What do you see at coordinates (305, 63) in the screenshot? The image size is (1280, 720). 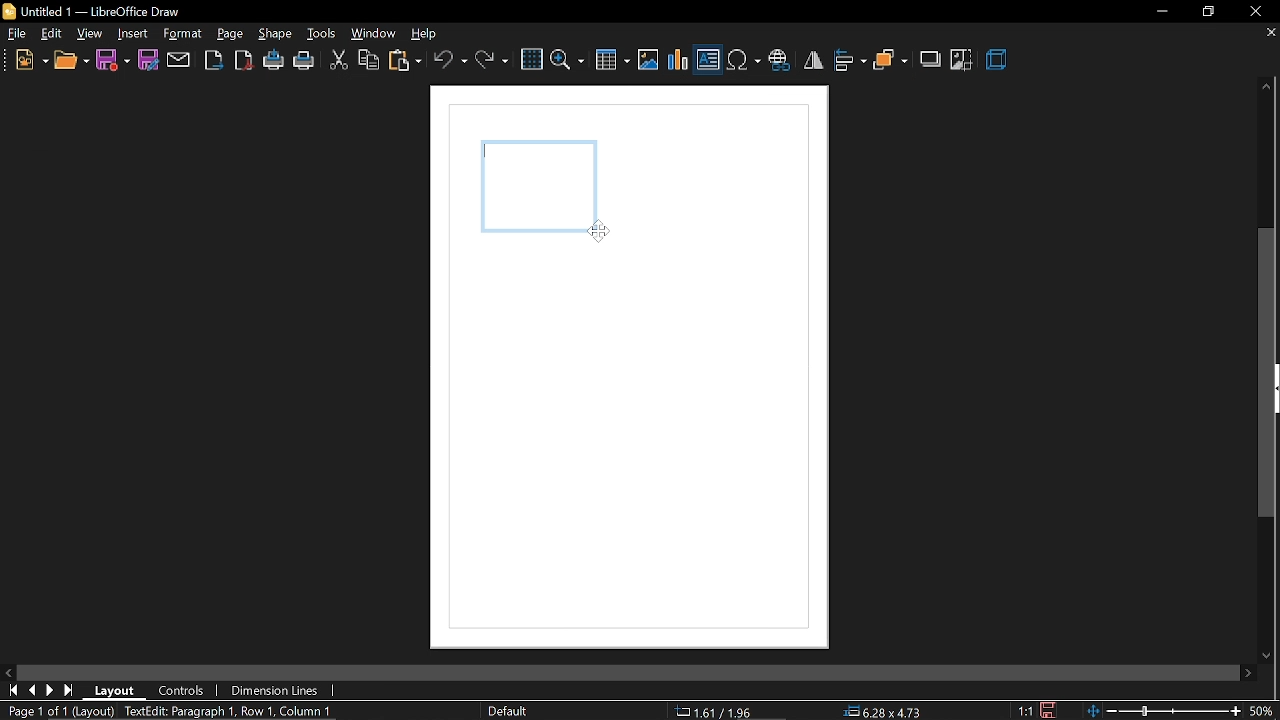 I see `print` at bounding box center [305, 63].